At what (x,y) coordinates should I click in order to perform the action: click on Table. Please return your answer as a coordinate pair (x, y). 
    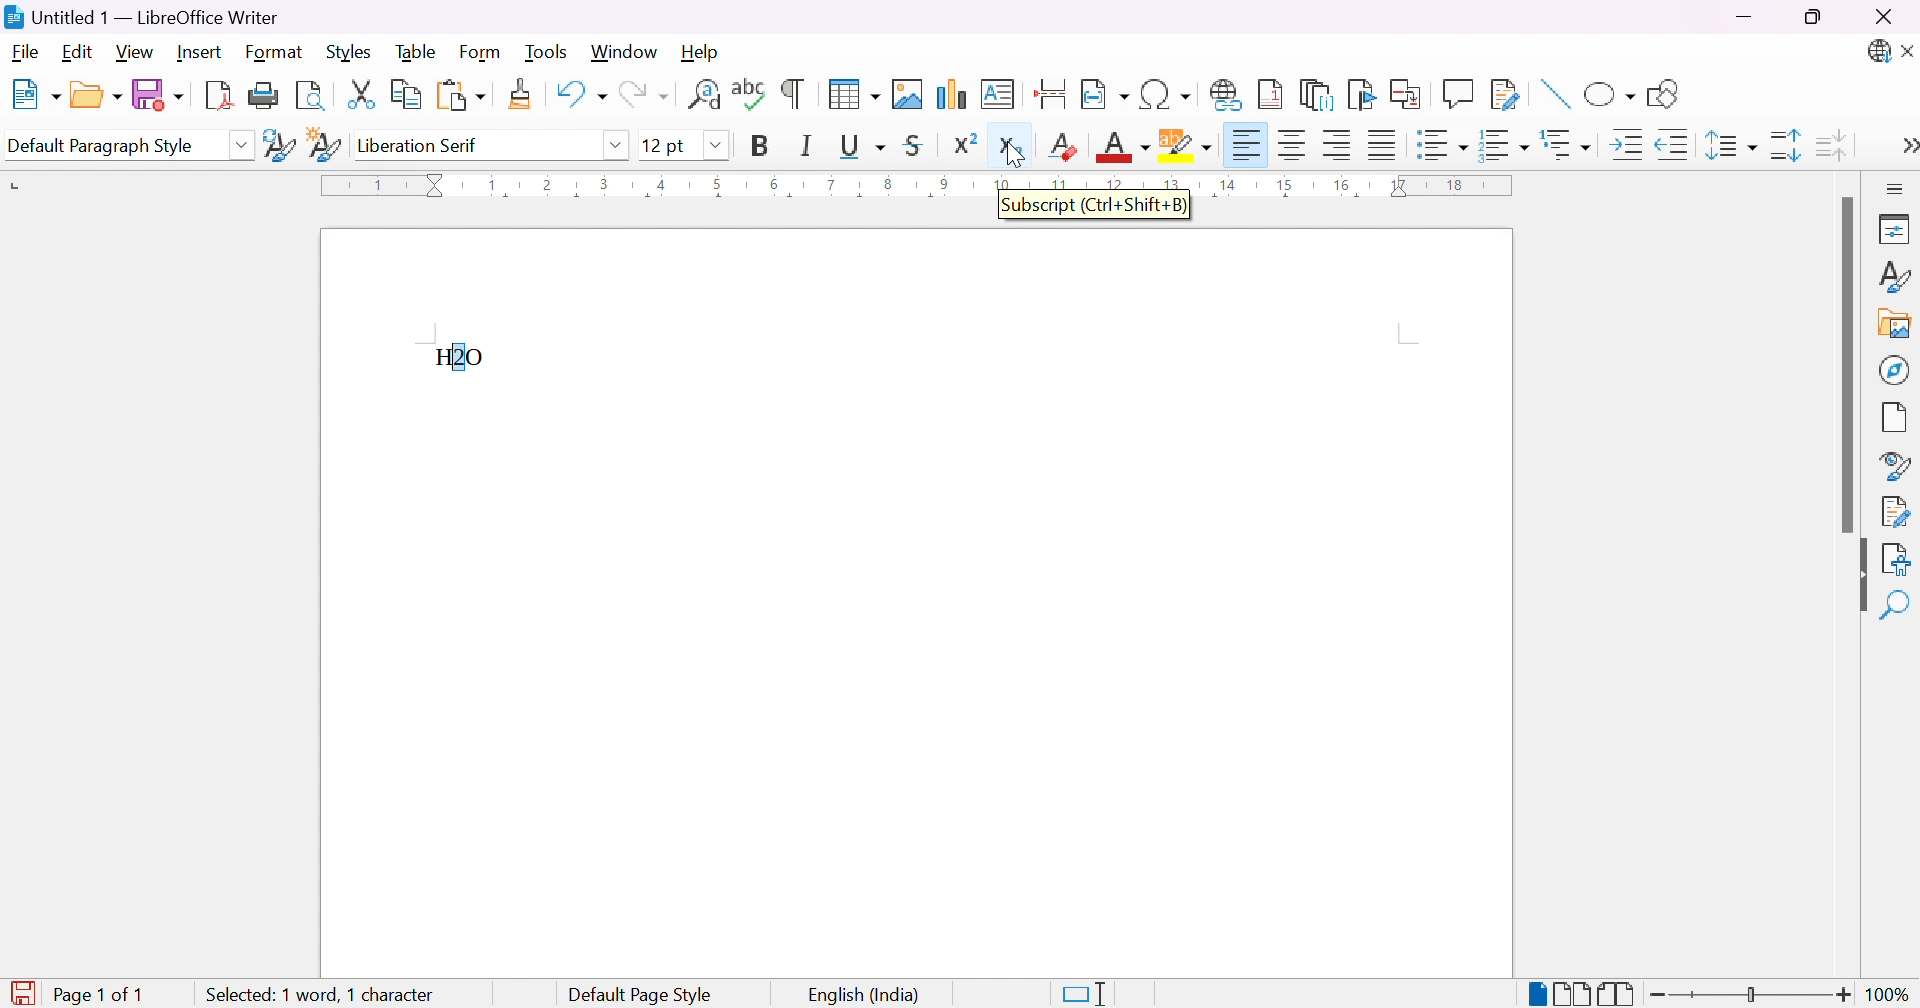
    Looking at the image, I should click on (417, 50).